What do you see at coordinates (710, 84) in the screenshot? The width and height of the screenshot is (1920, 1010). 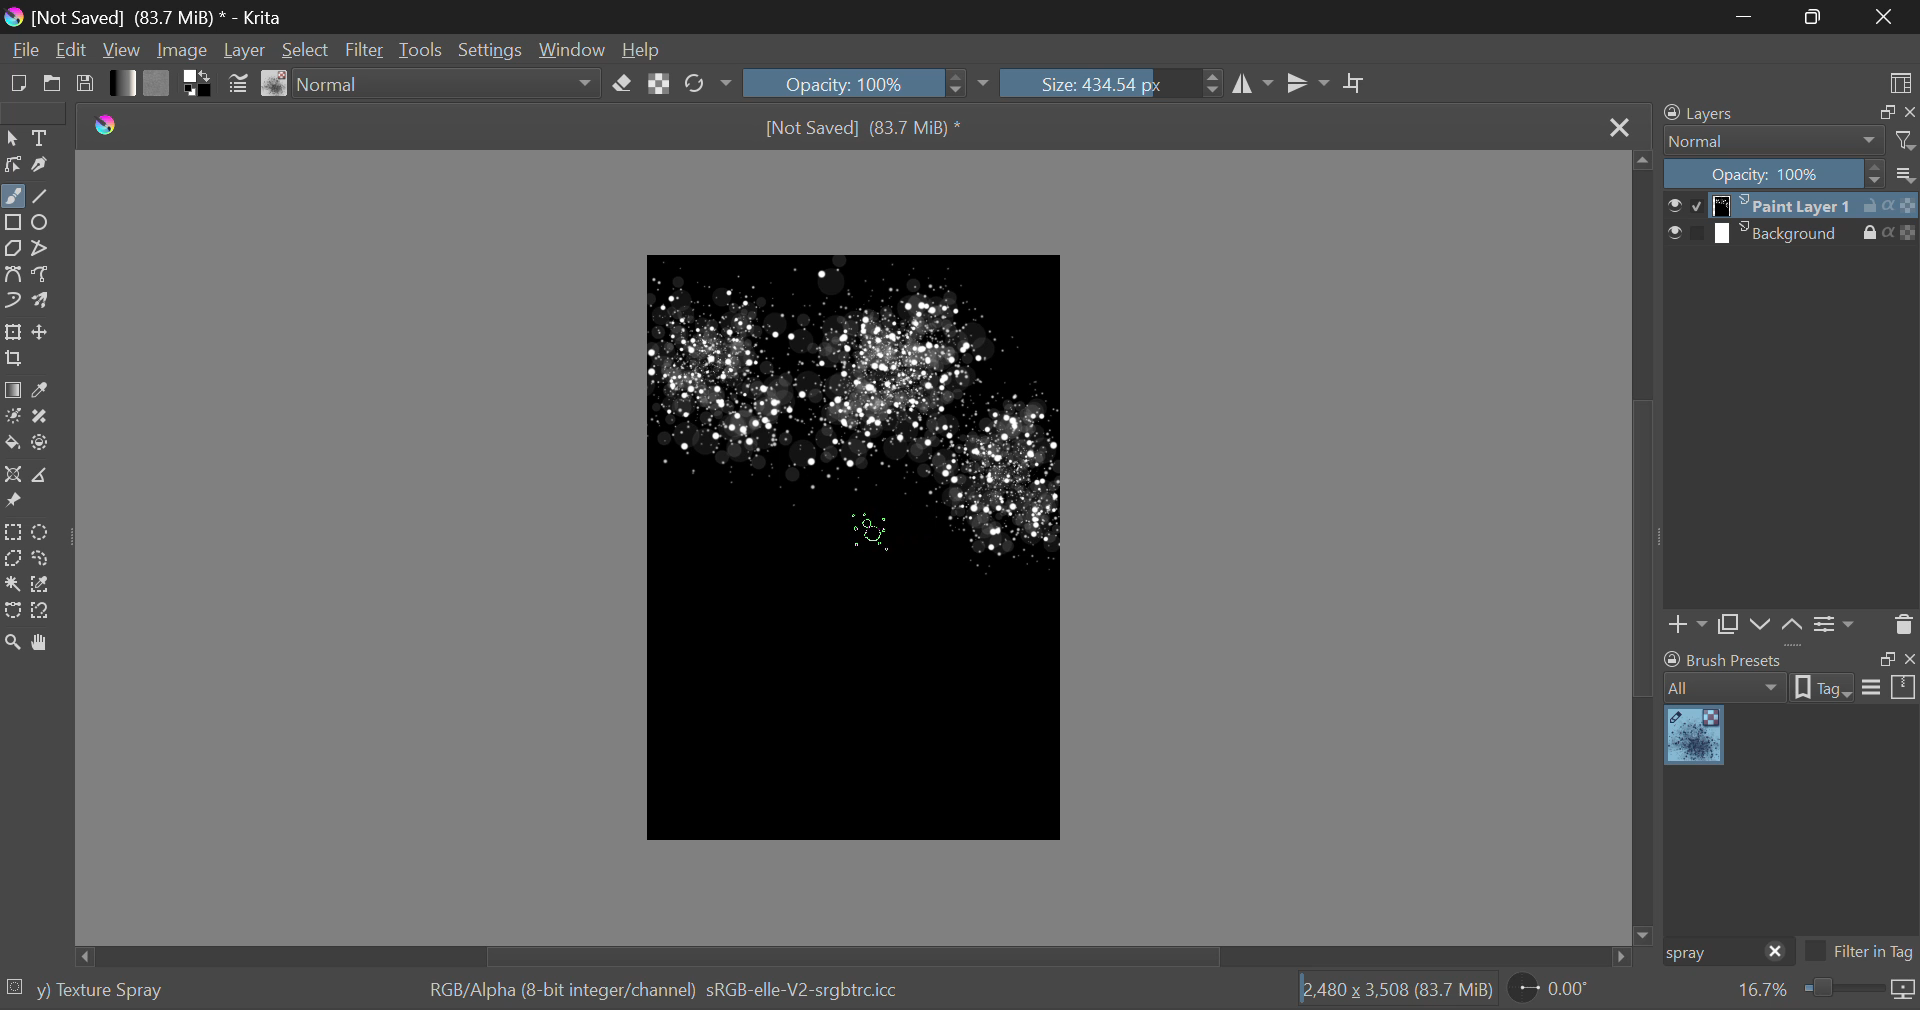 I see `Rotate` at bounding box center [710, 84].